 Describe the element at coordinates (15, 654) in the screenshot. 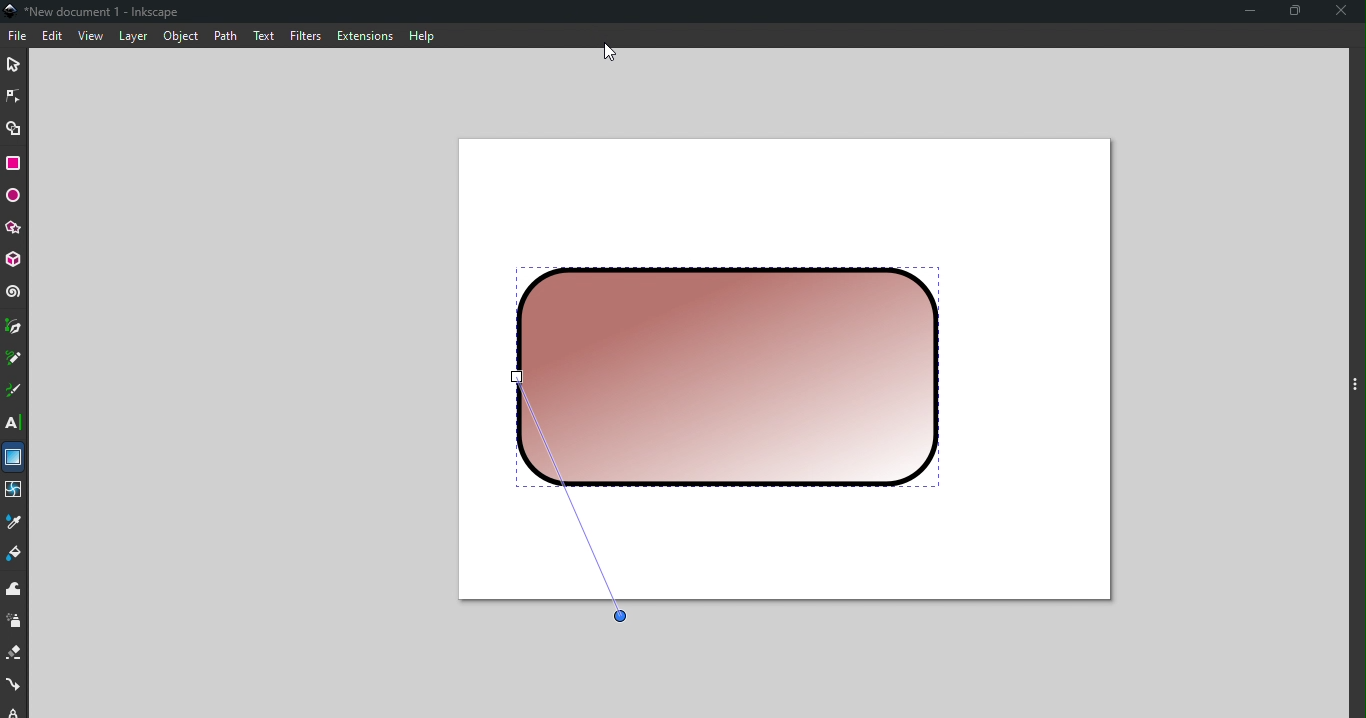

I see `Eraser tool` at that location.